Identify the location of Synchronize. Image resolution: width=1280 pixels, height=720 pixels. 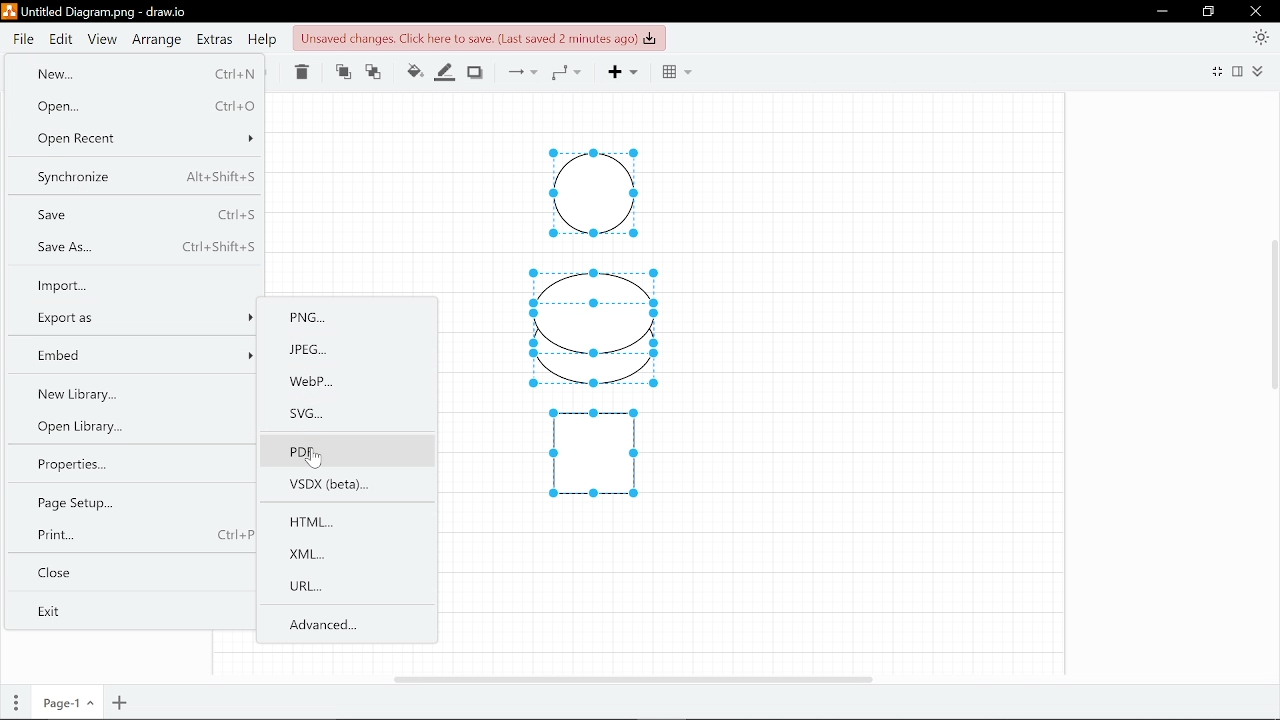
(139, 174).